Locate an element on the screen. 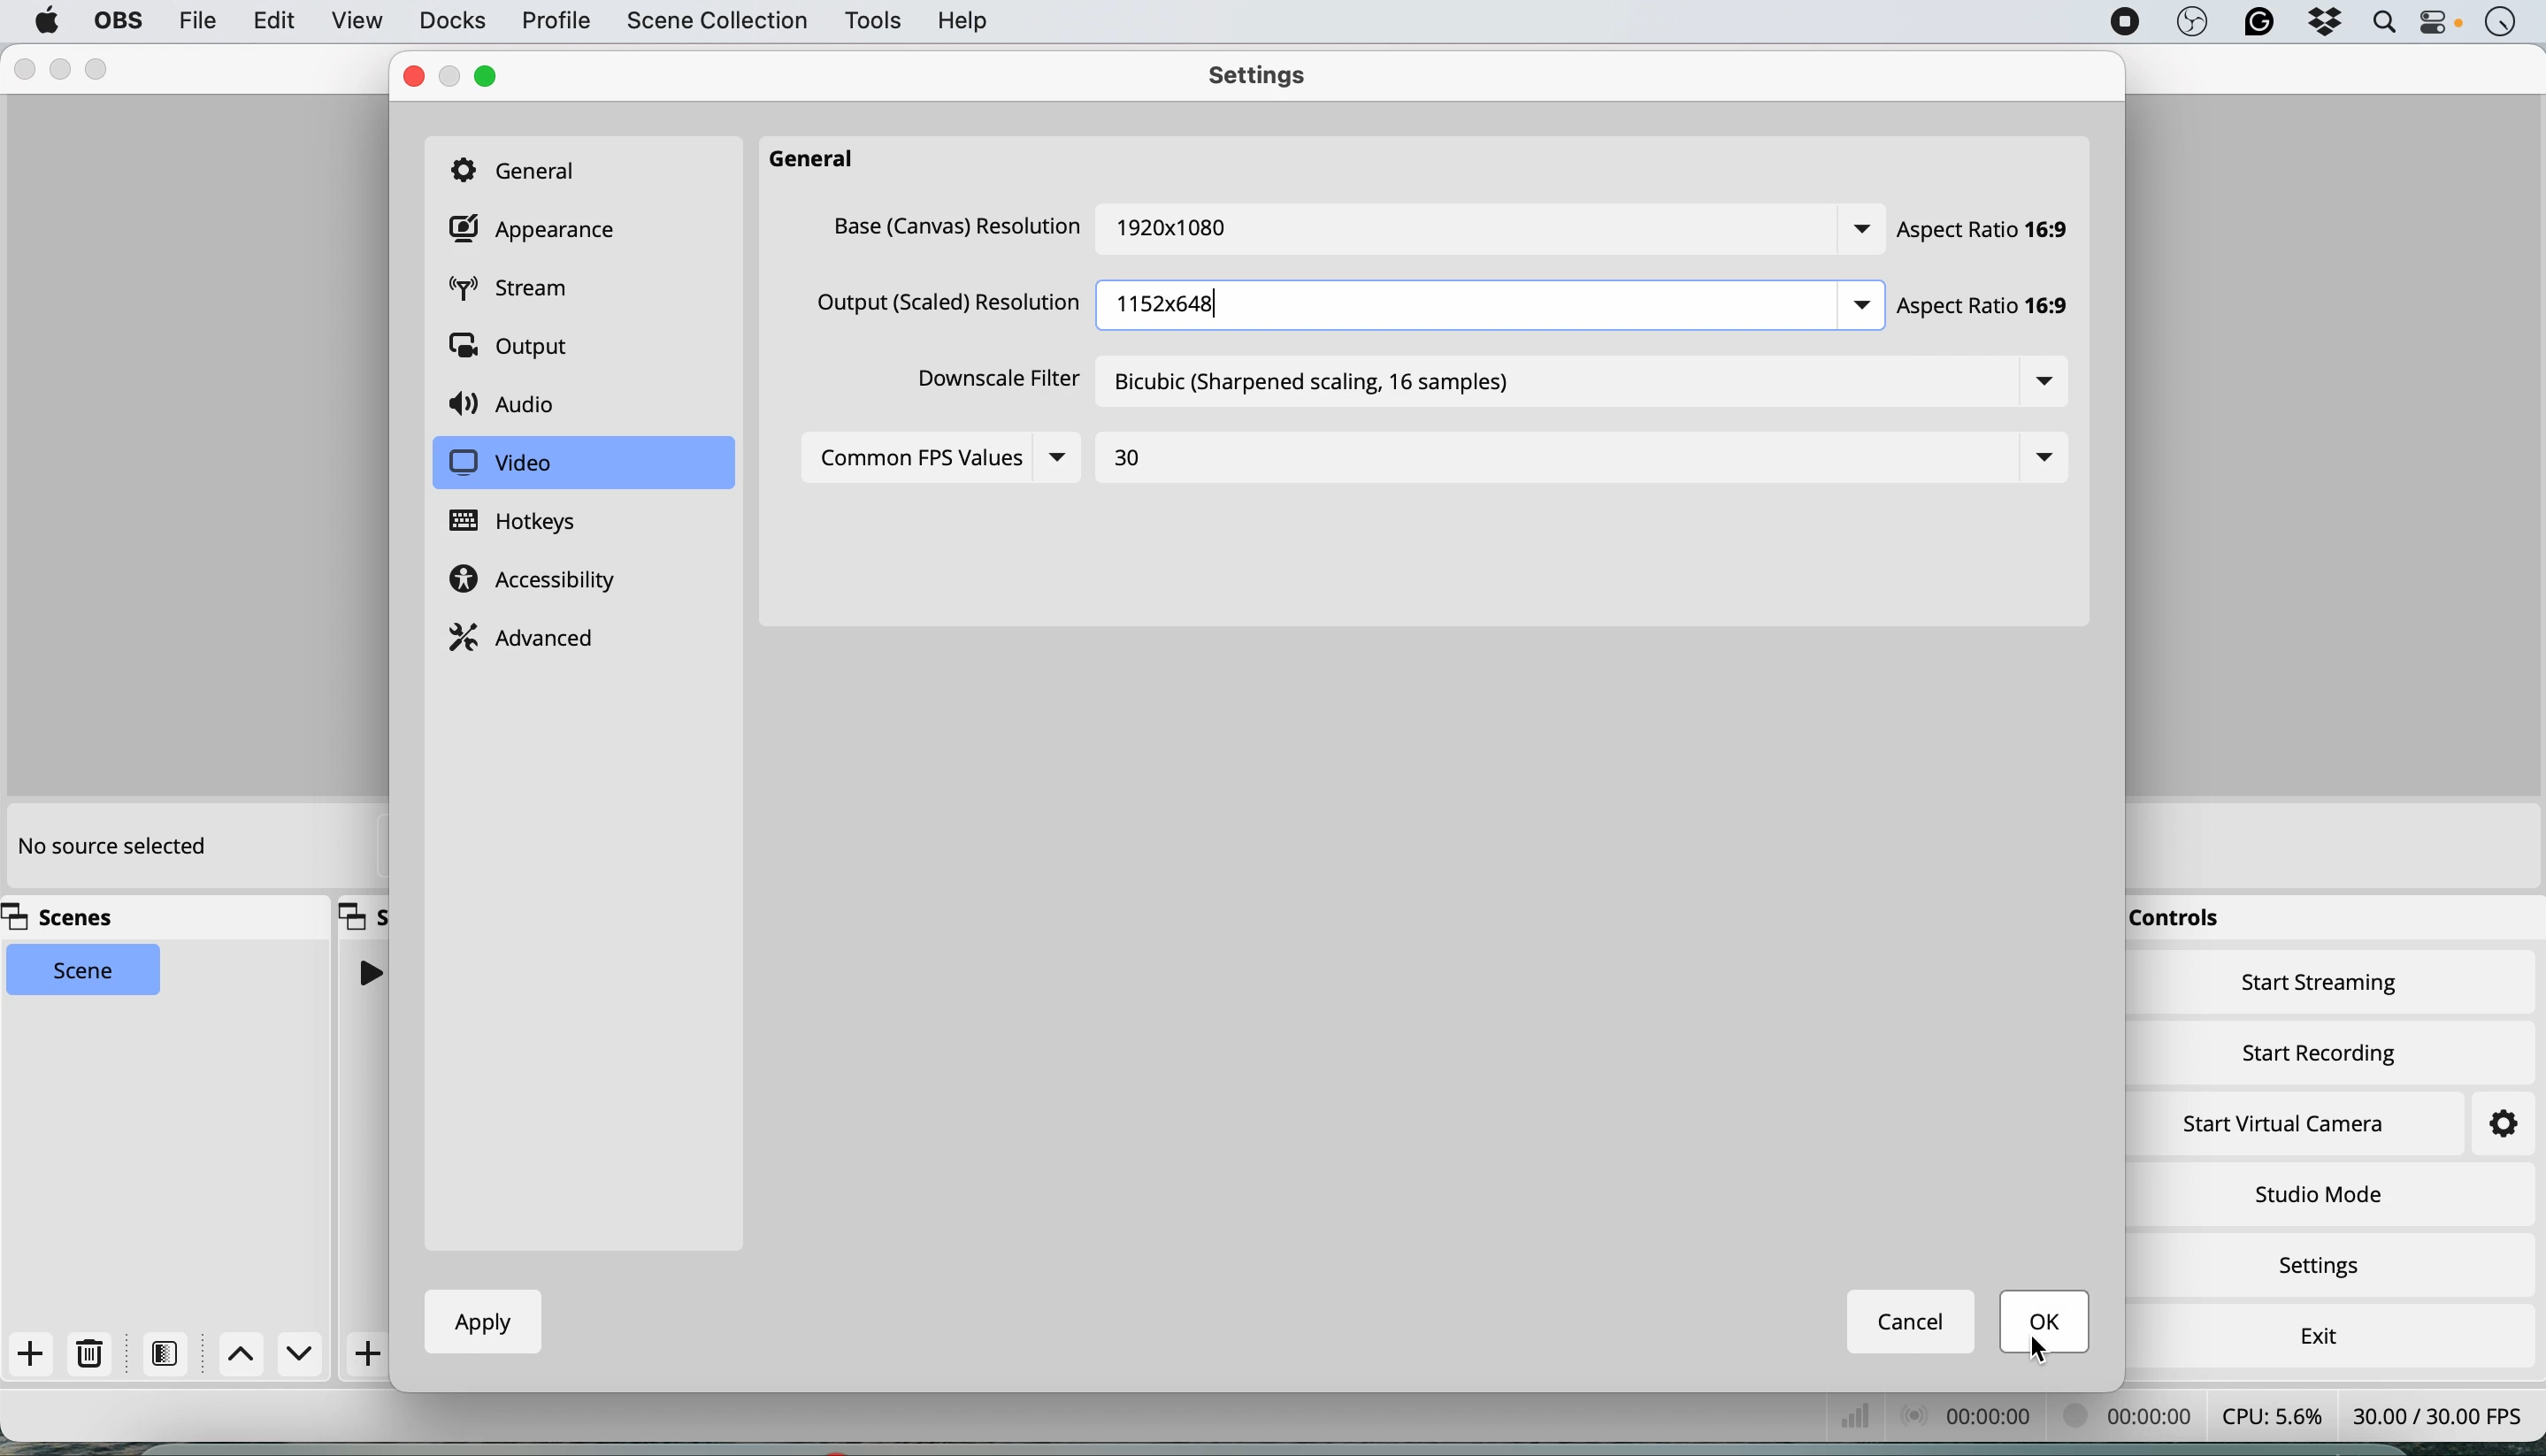 The width and height of the screenshot is (2546, 1456). output is located at coordinates (516, 349).